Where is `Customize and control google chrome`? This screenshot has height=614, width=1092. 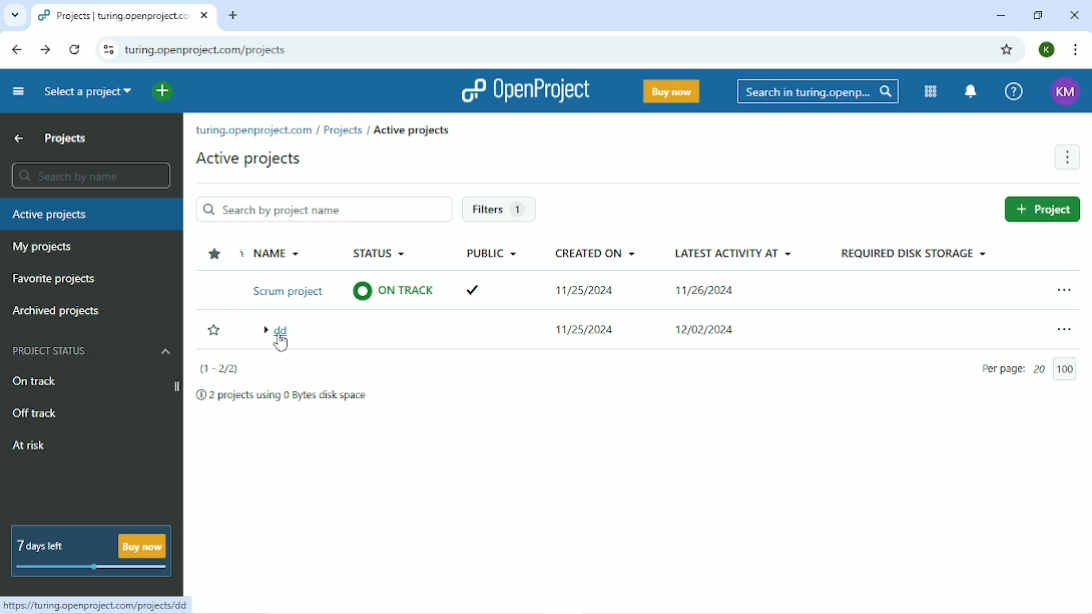
Customize and control google chrome is located at coordinates (1074, 49).